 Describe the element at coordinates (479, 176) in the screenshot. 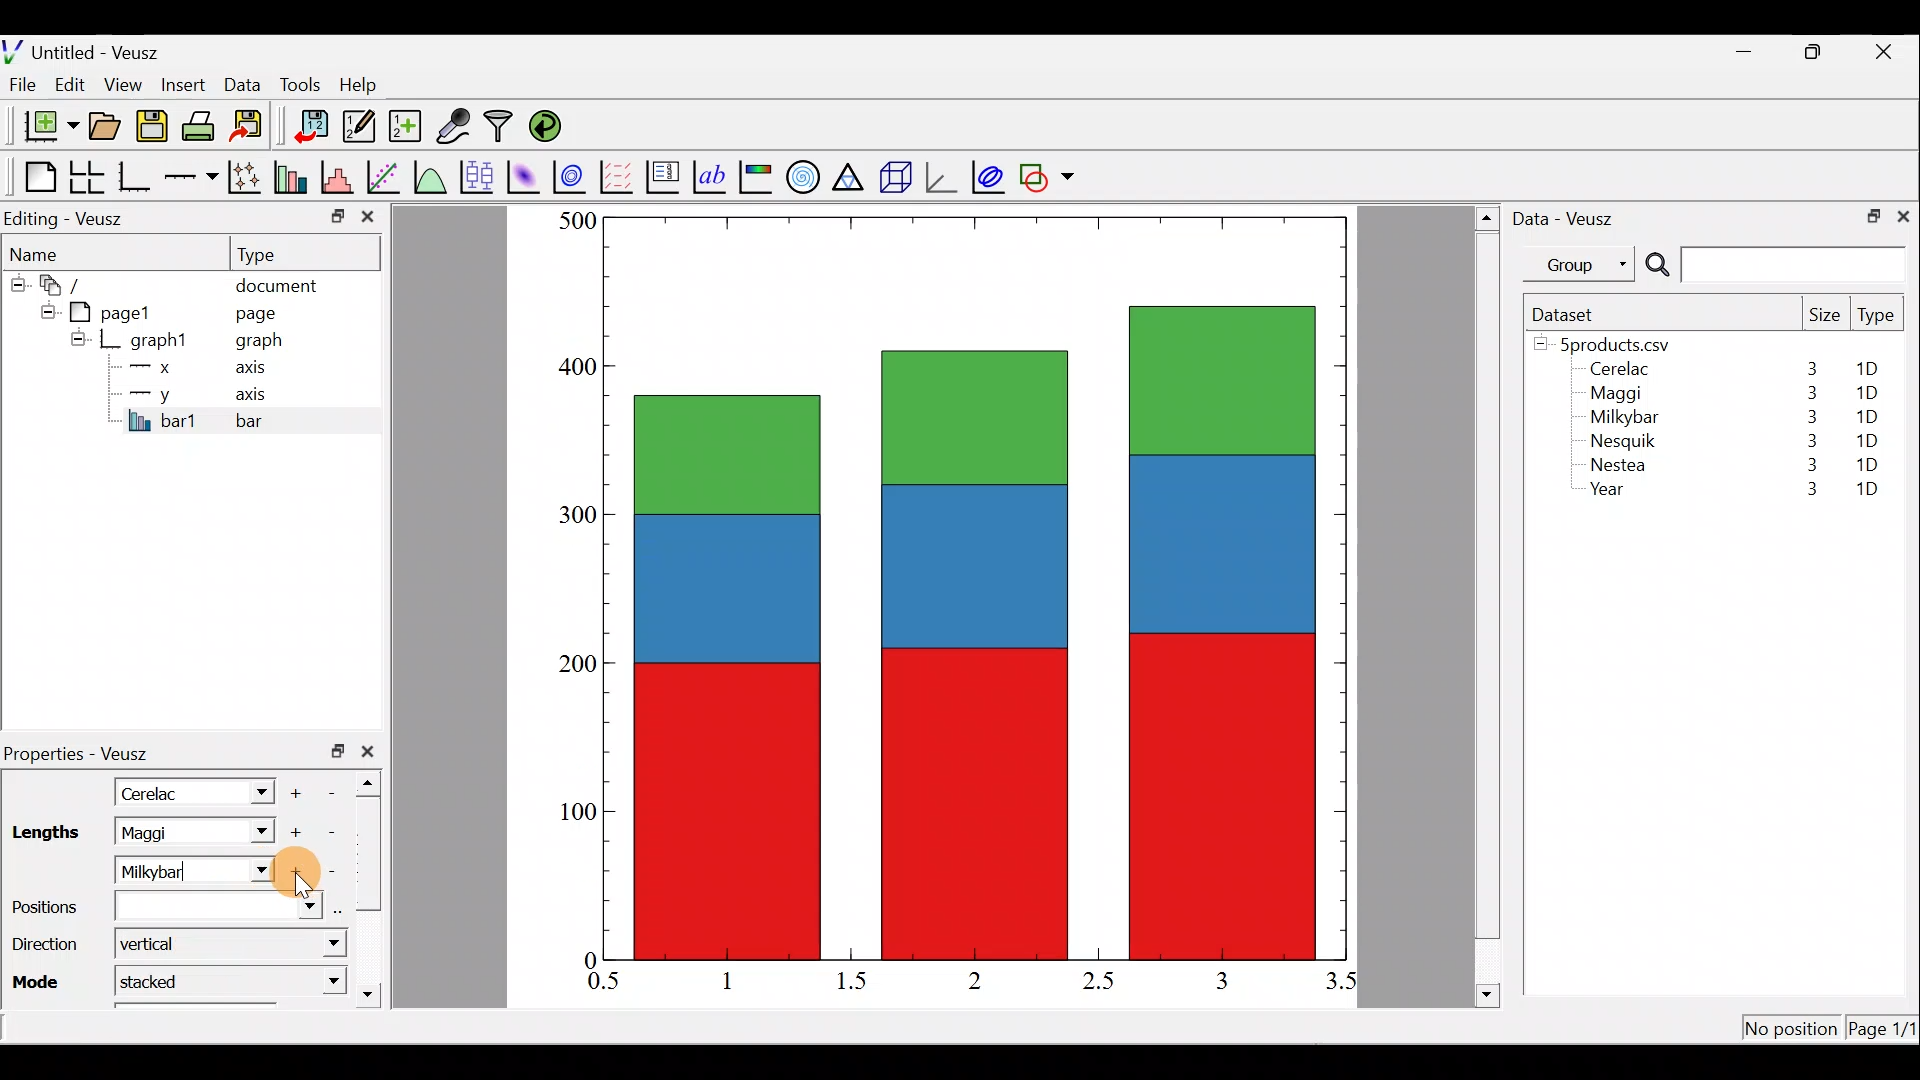

I see `Plot box plots` at that location.